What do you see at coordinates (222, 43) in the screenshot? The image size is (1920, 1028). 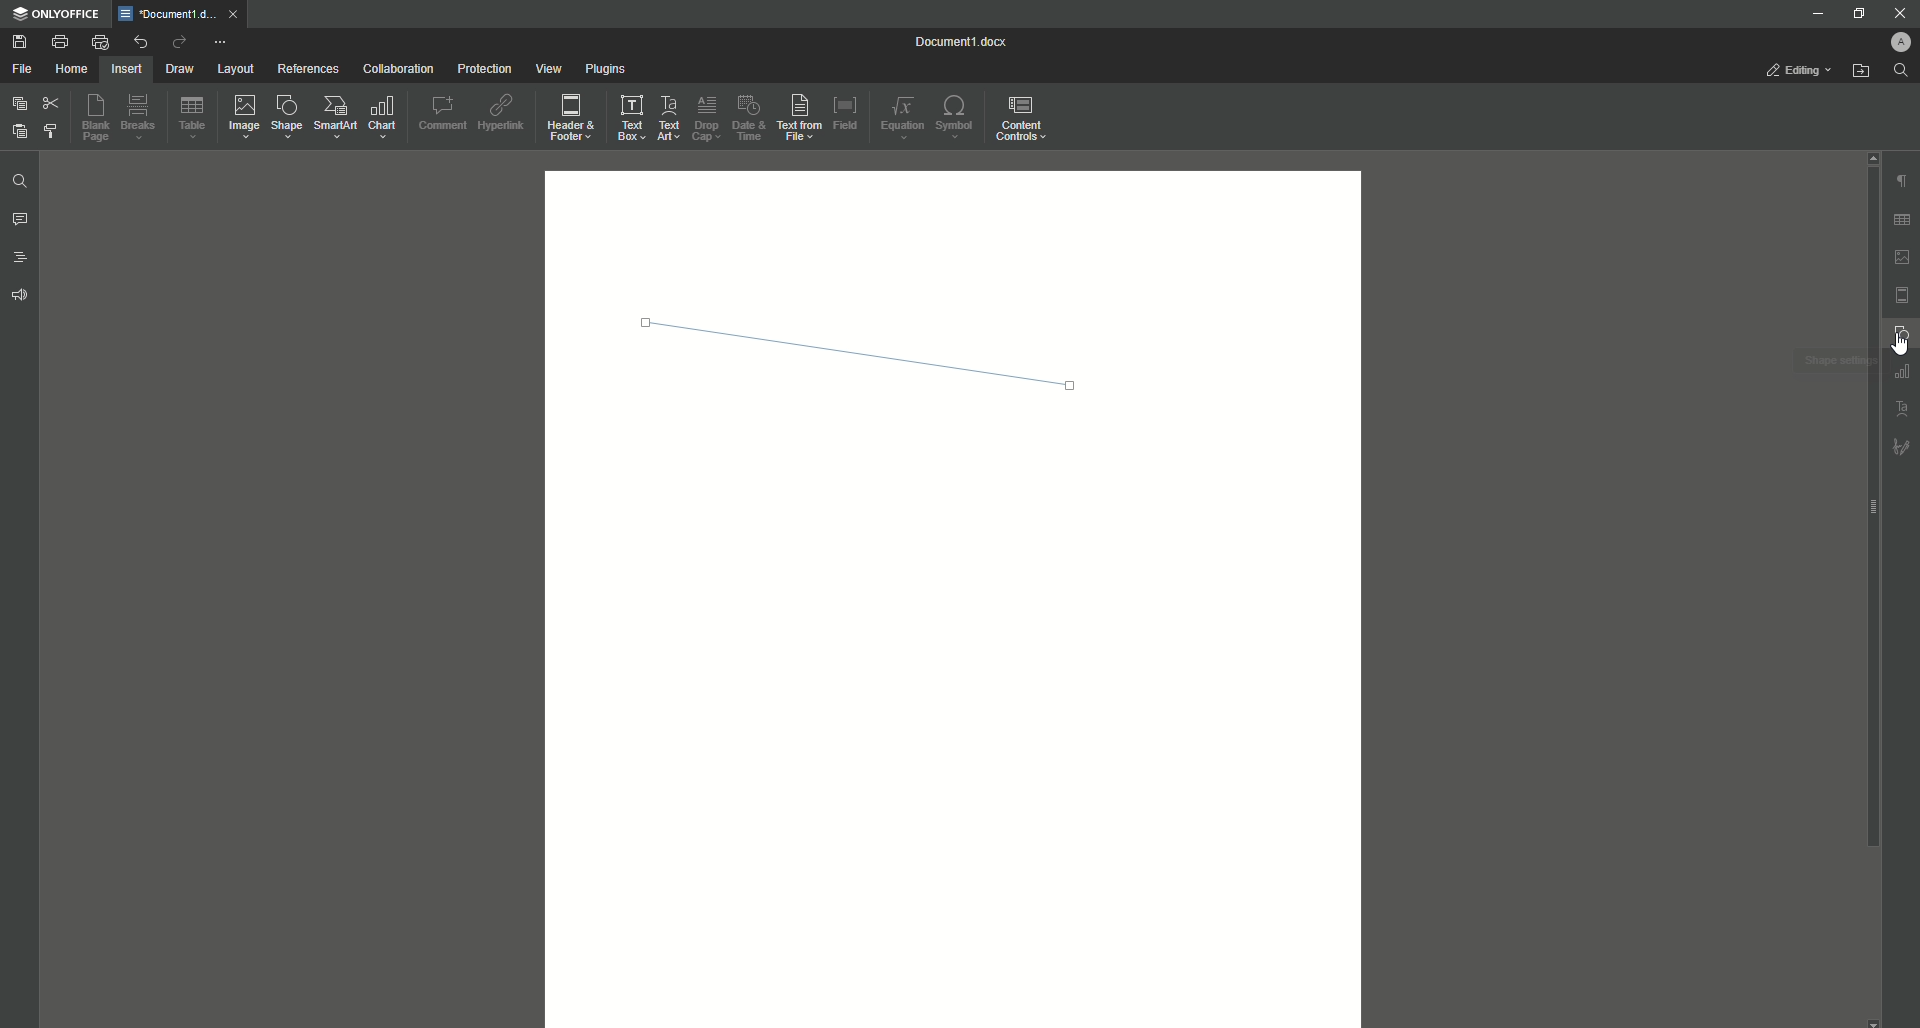 I see `More Options` at bounding box center [222, 43].